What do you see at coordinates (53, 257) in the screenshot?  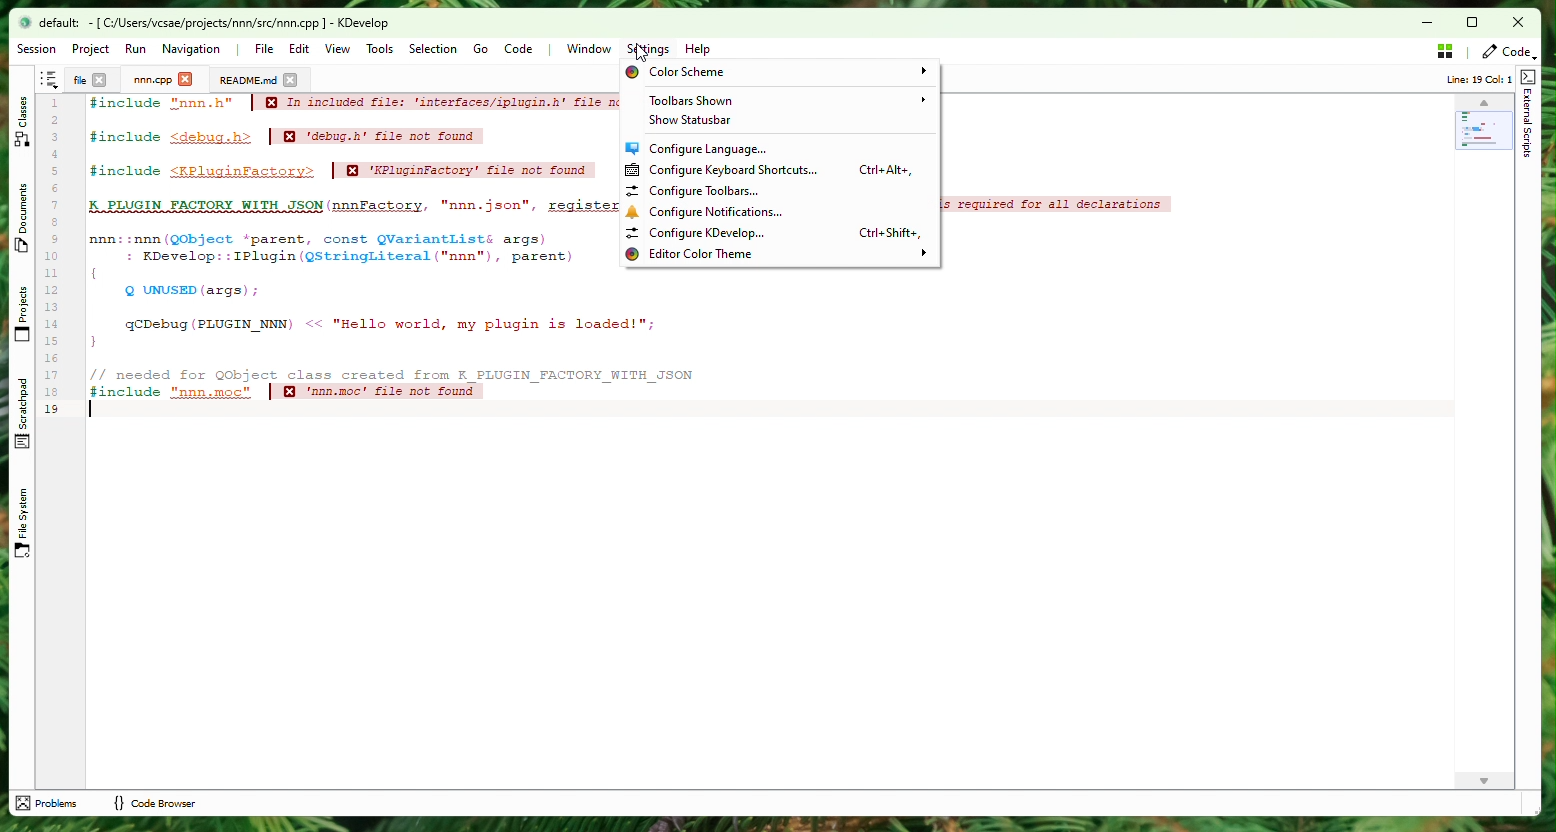 I see `10` at bounding box center [53, 257].